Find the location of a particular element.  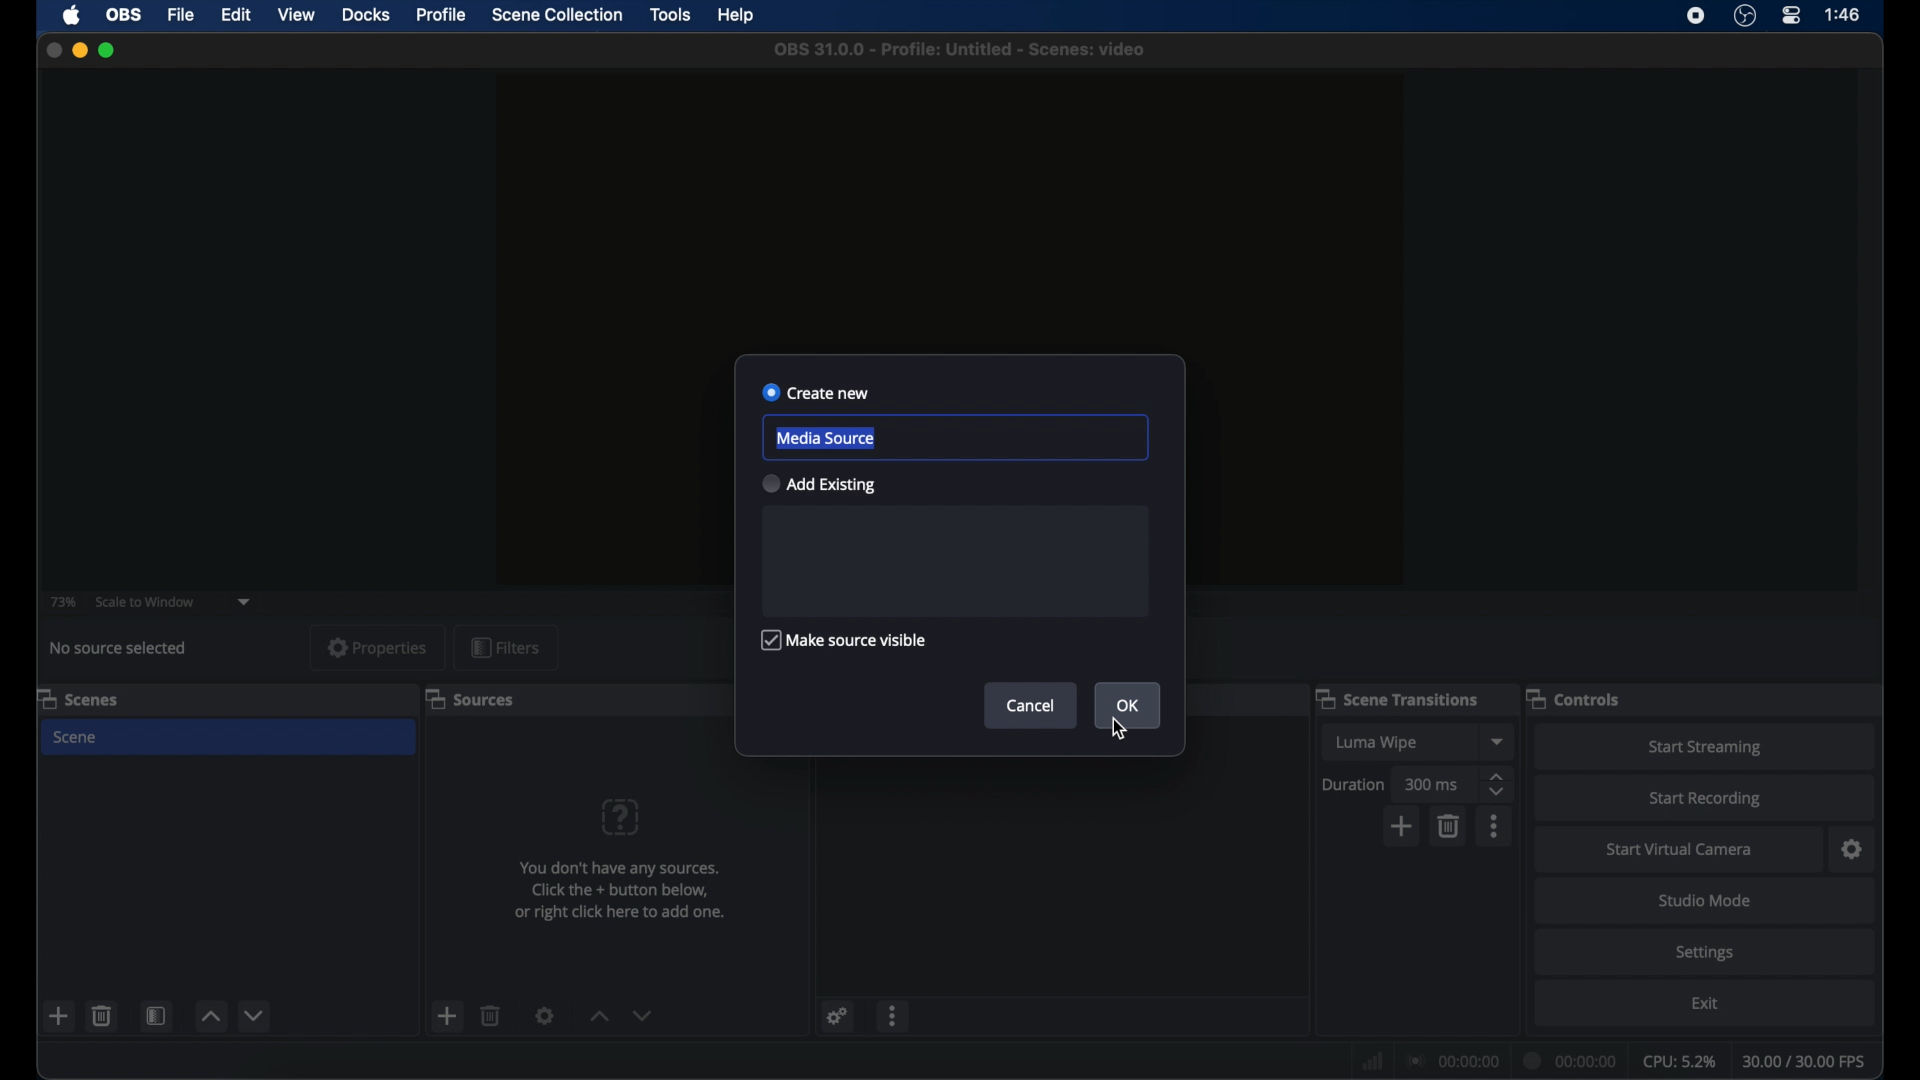

ok is located at coordinates (1129, 706).